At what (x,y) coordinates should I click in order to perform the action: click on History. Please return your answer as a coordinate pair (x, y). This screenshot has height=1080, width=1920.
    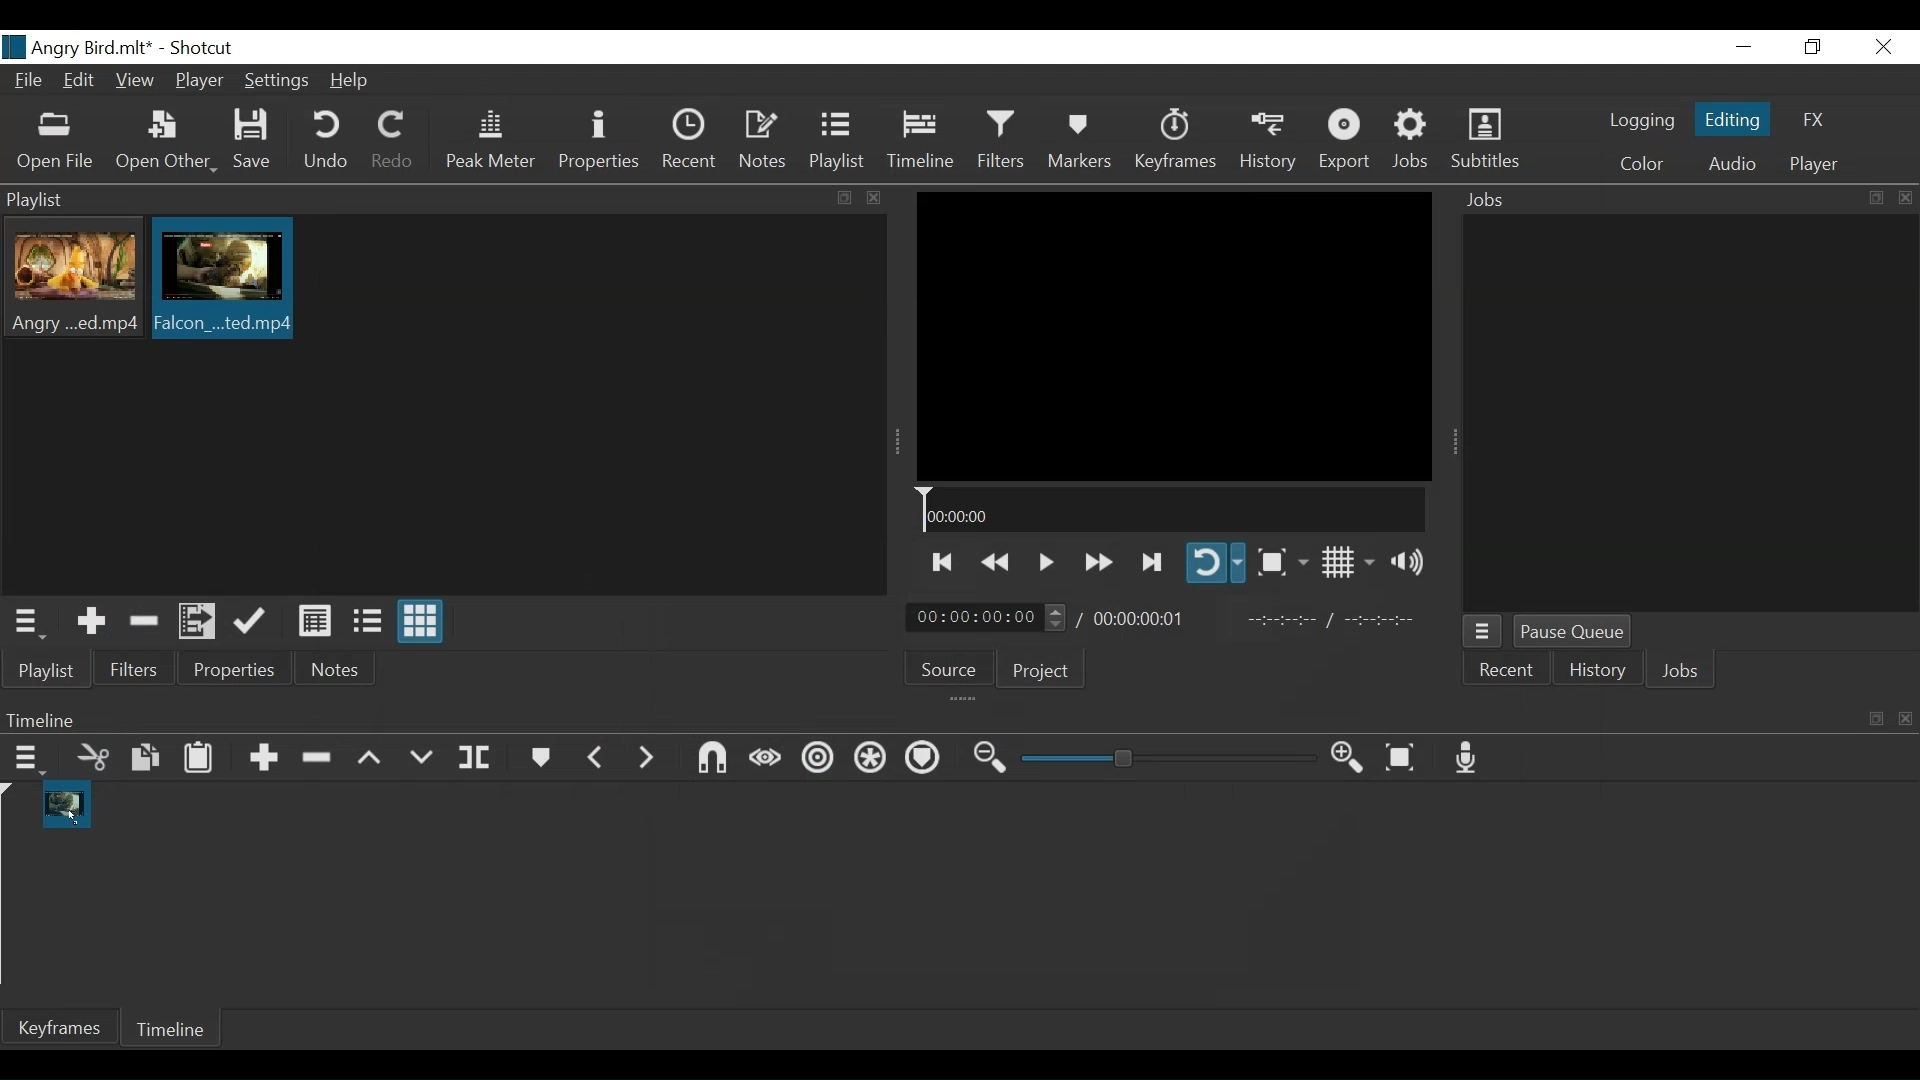
    Looking at the image, I should click on (1269, 141).